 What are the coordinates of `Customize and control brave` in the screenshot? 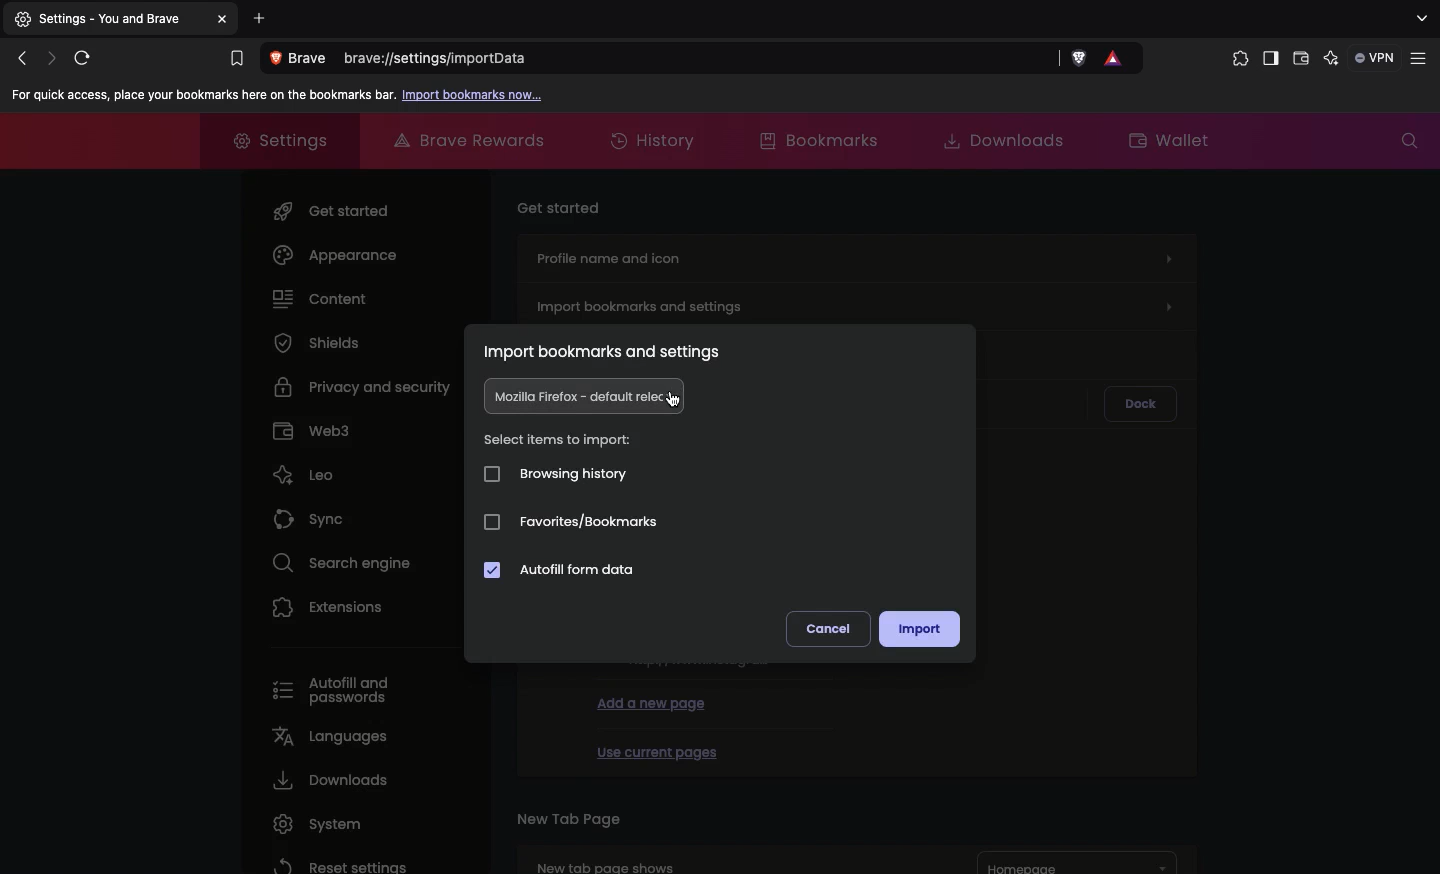 It's located at (1422, 59).